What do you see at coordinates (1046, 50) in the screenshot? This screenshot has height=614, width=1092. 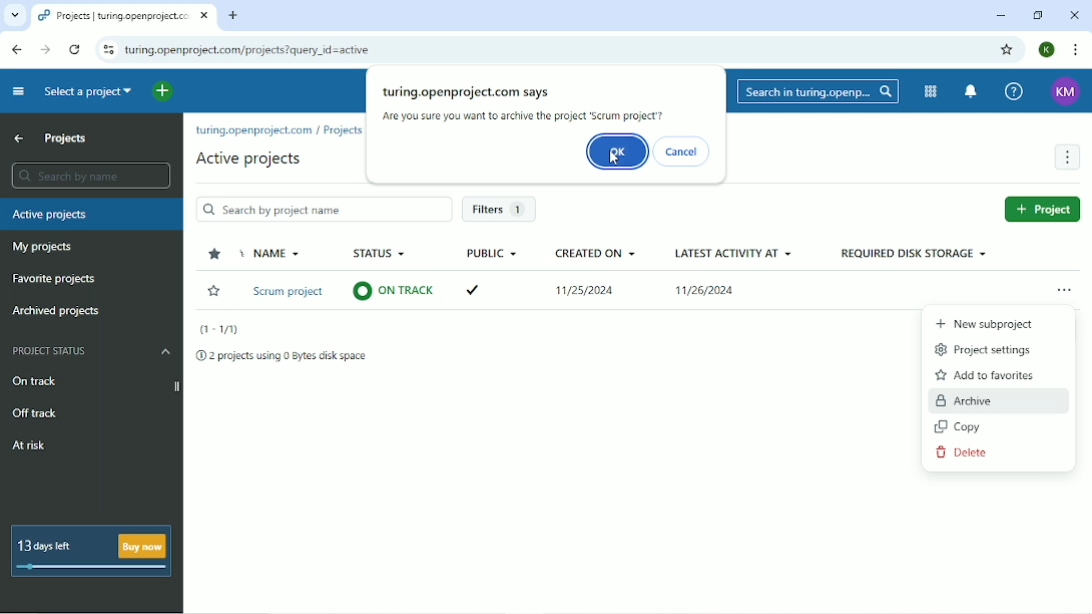 I see `Account` at bounding box center [1046, 50].